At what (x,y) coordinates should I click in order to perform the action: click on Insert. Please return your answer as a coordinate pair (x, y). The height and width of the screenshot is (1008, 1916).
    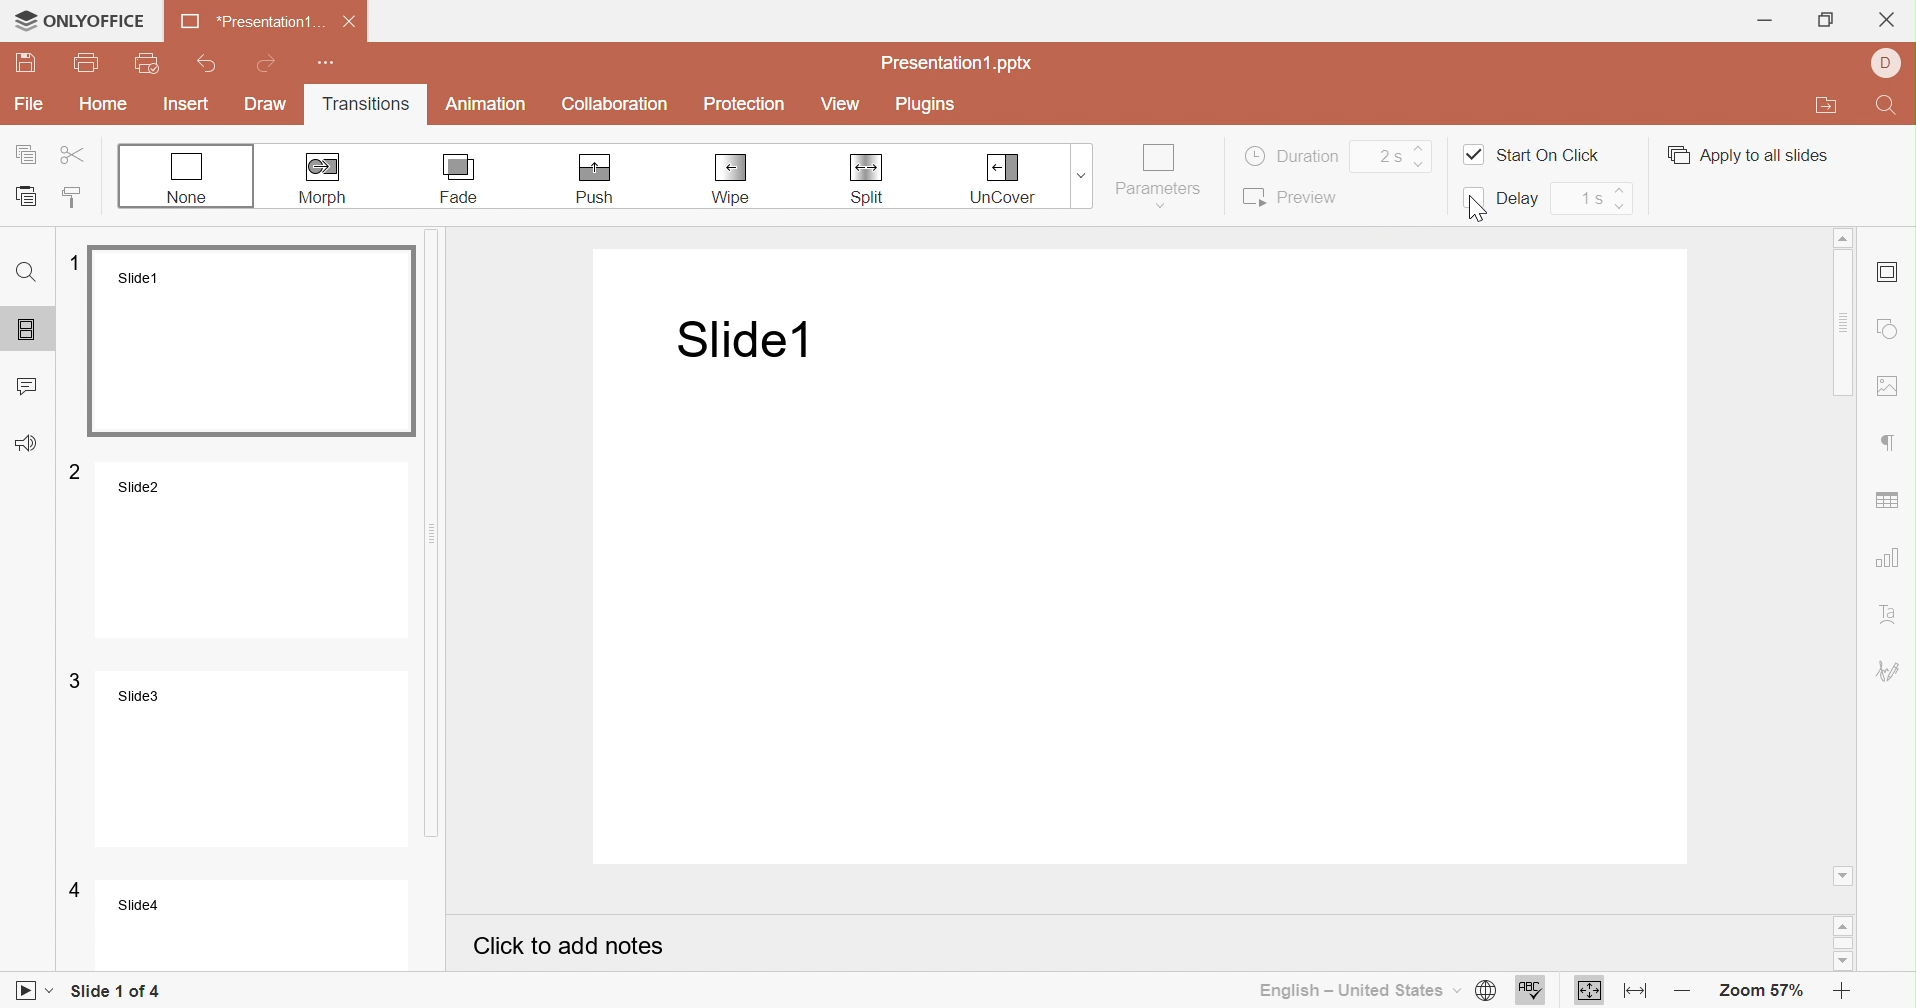
    Looking at the image, I should click on (187, 104).